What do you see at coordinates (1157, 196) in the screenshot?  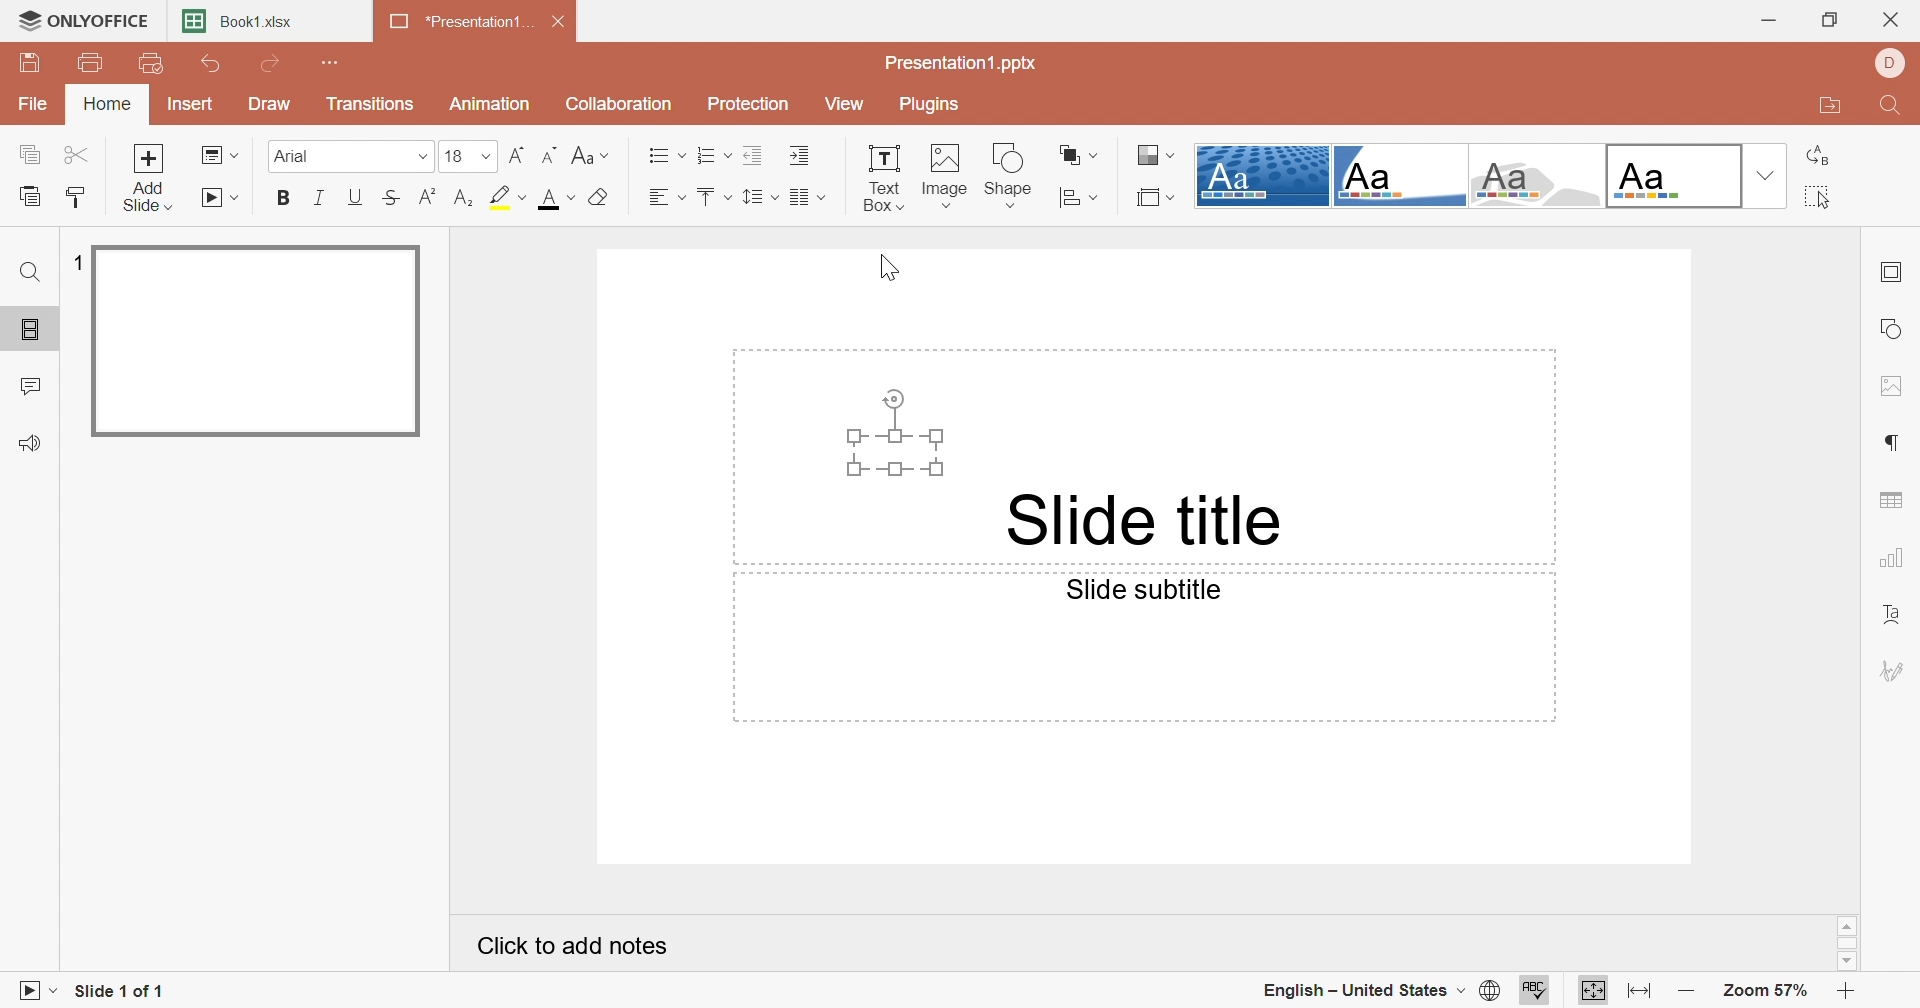 I see `Select slide size` at bounding box center [1157, 196].